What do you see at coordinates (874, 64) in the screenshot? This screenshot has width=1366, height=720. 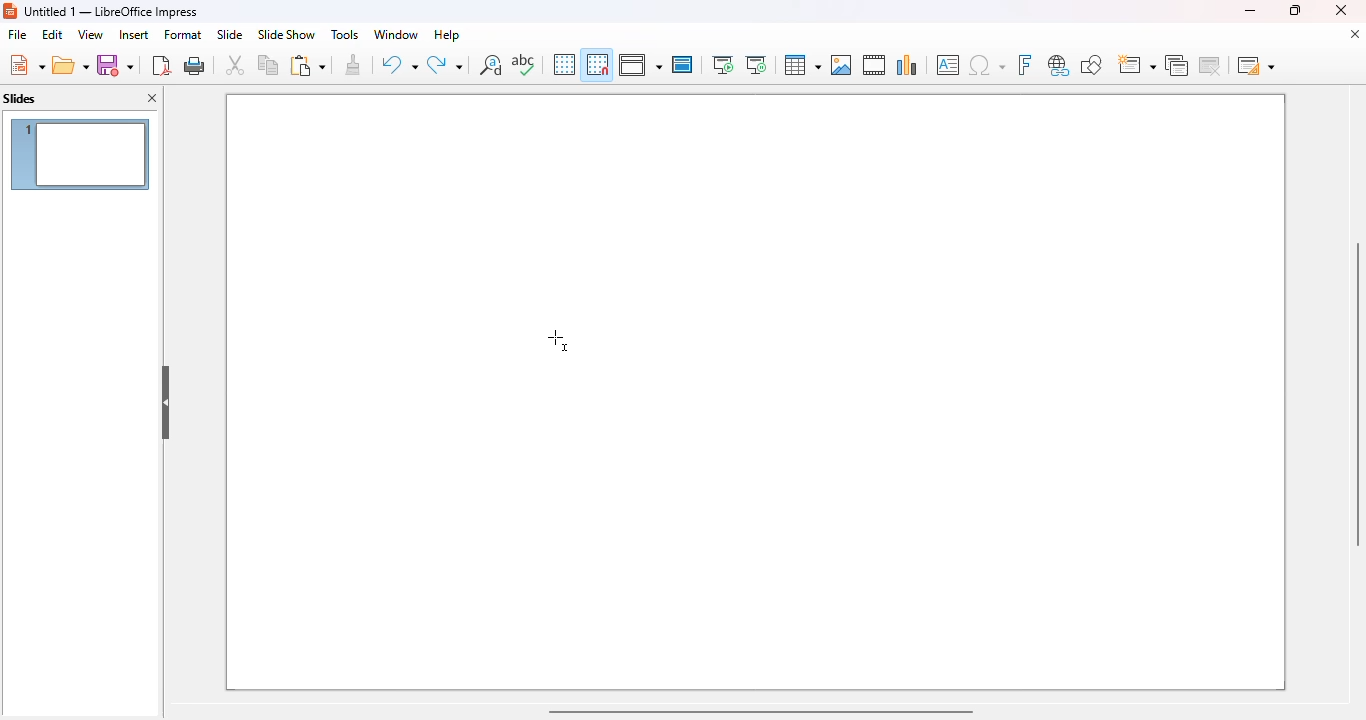 I see `insert audio or video` at bounding box center [874, 64].